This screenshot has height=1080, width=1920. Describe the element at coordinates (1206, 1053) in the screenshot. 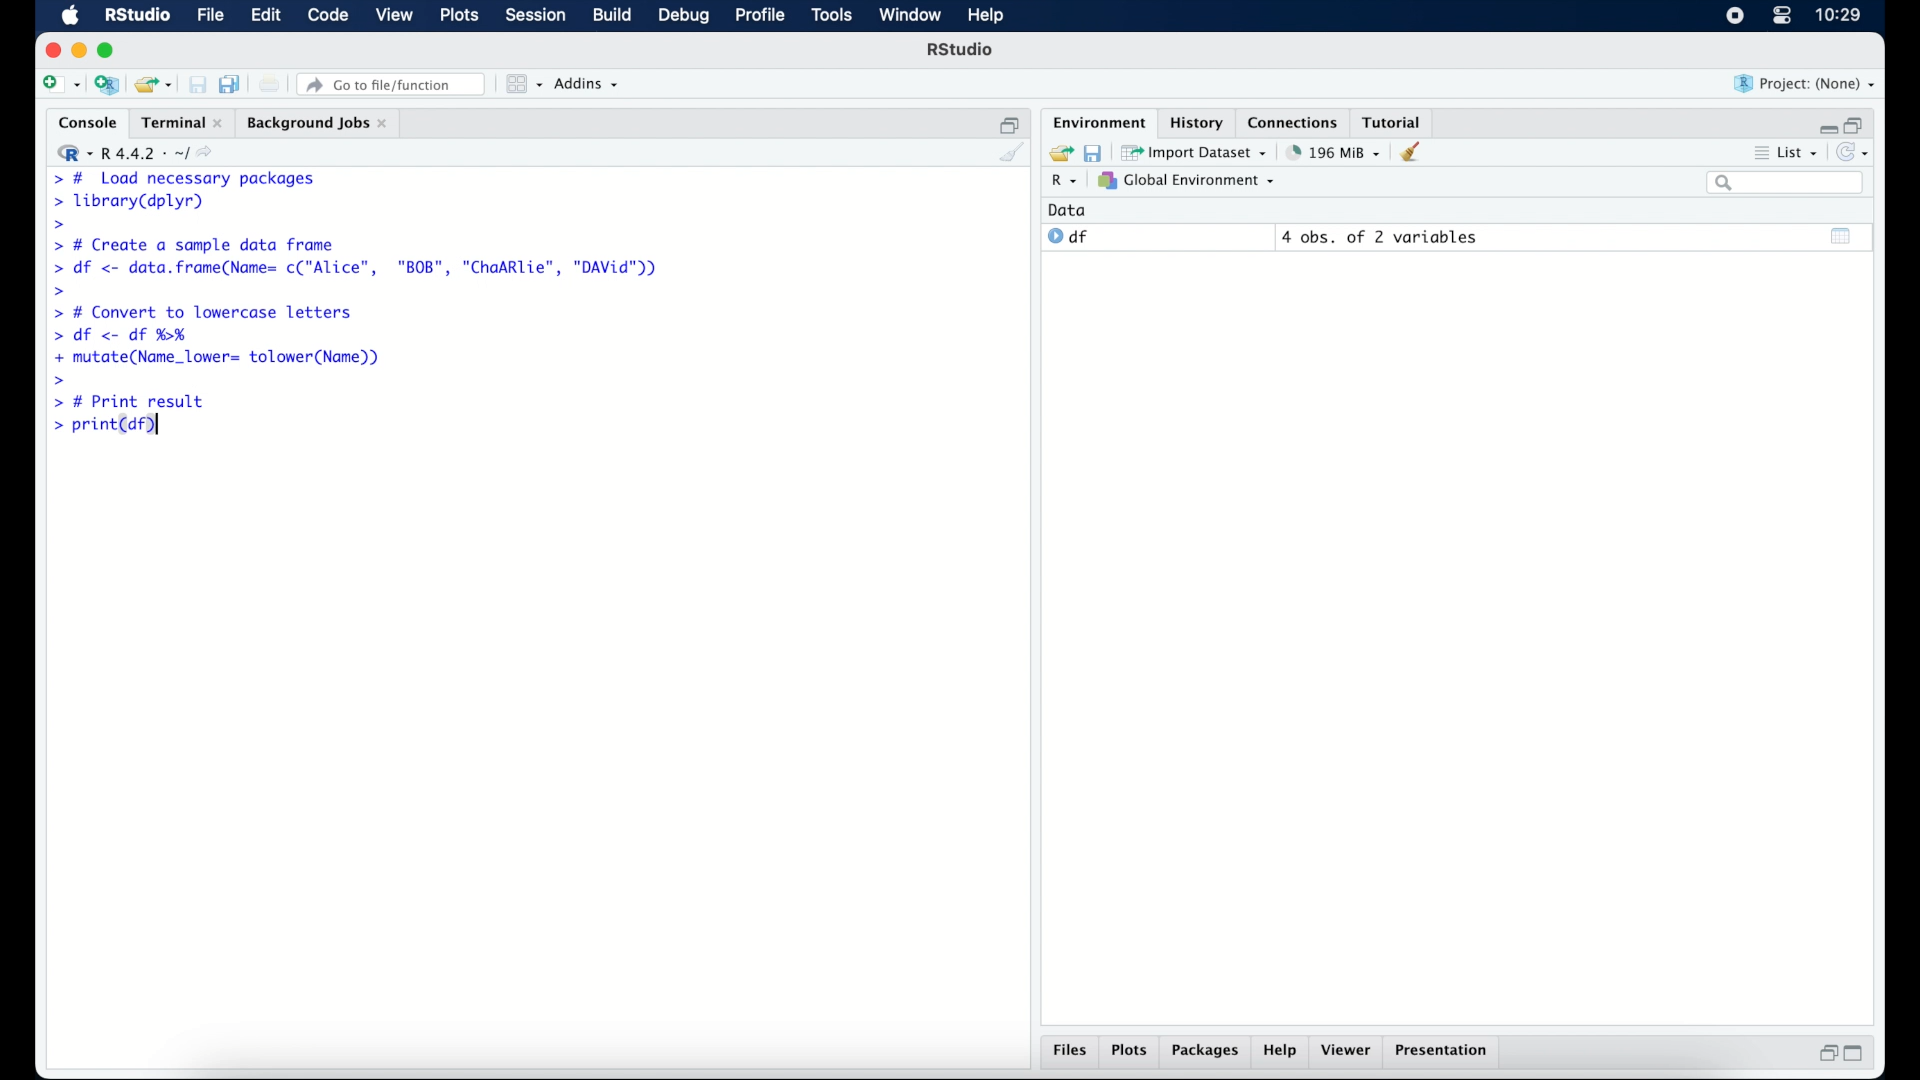

I see `packages` at that location.